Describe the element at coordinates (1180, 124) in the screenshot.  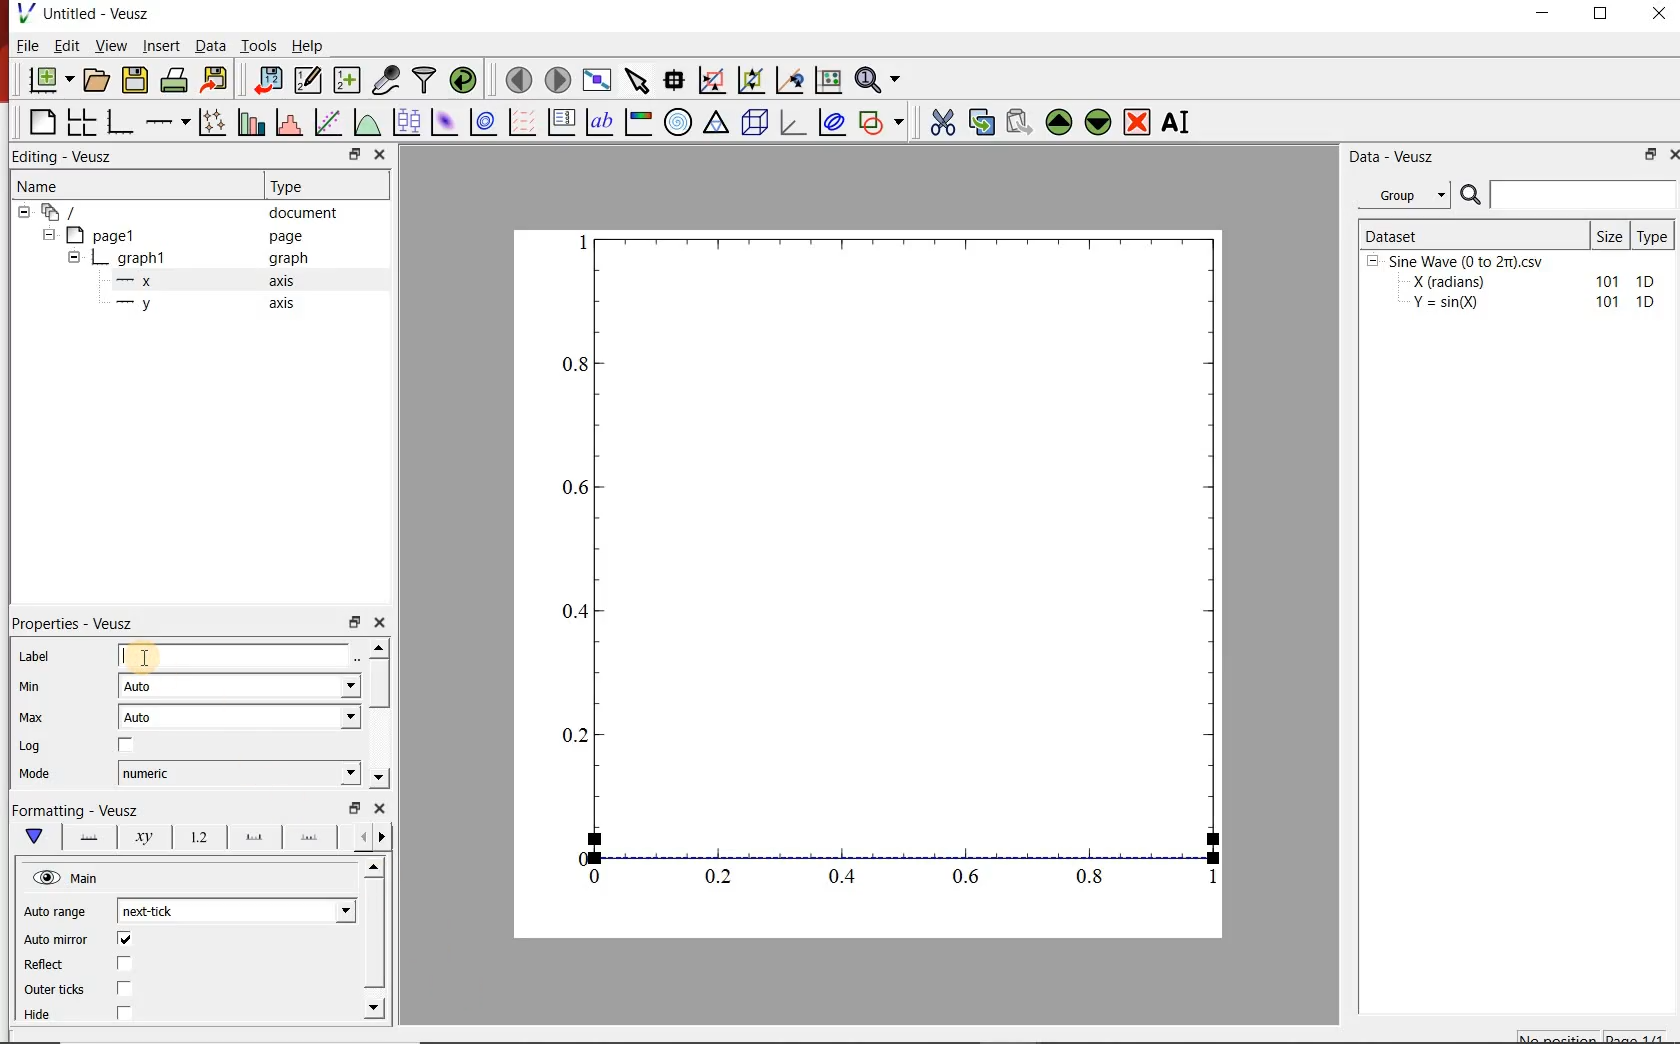
I see `rename` at that location.